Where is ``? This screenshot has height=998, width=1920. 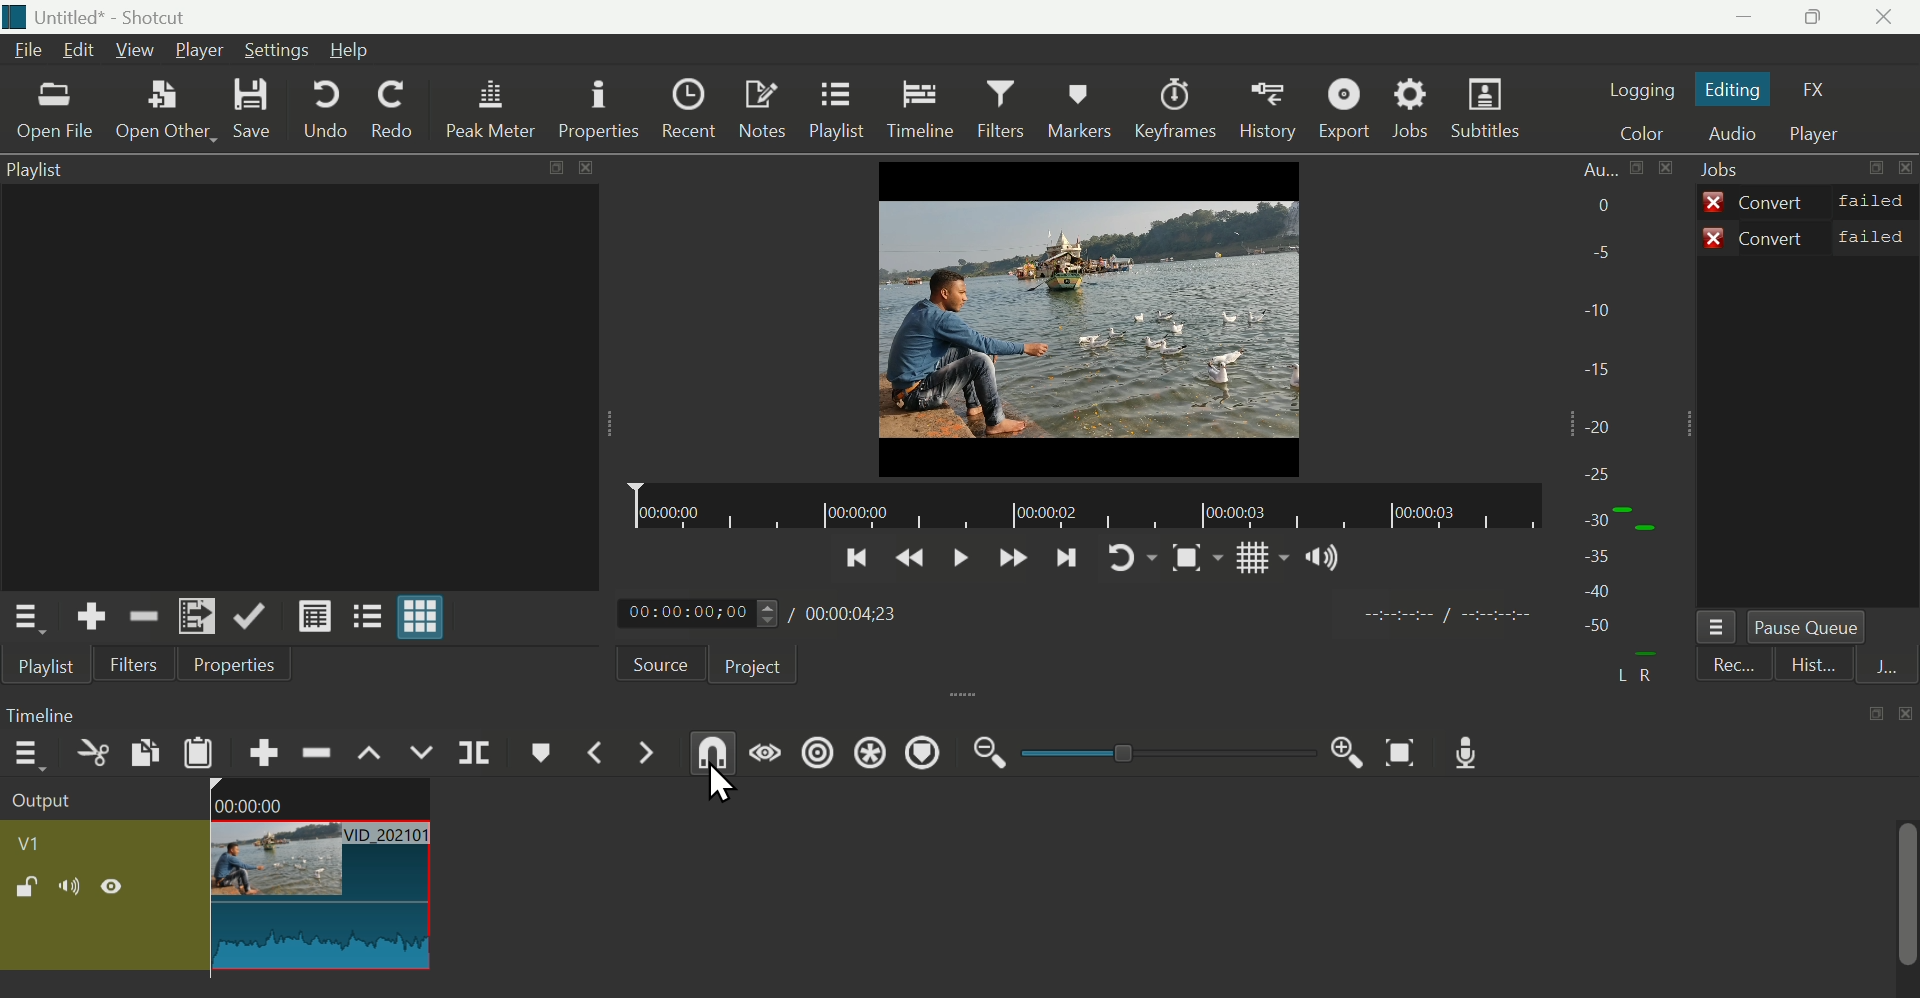  is located at coordinates (815, 753).